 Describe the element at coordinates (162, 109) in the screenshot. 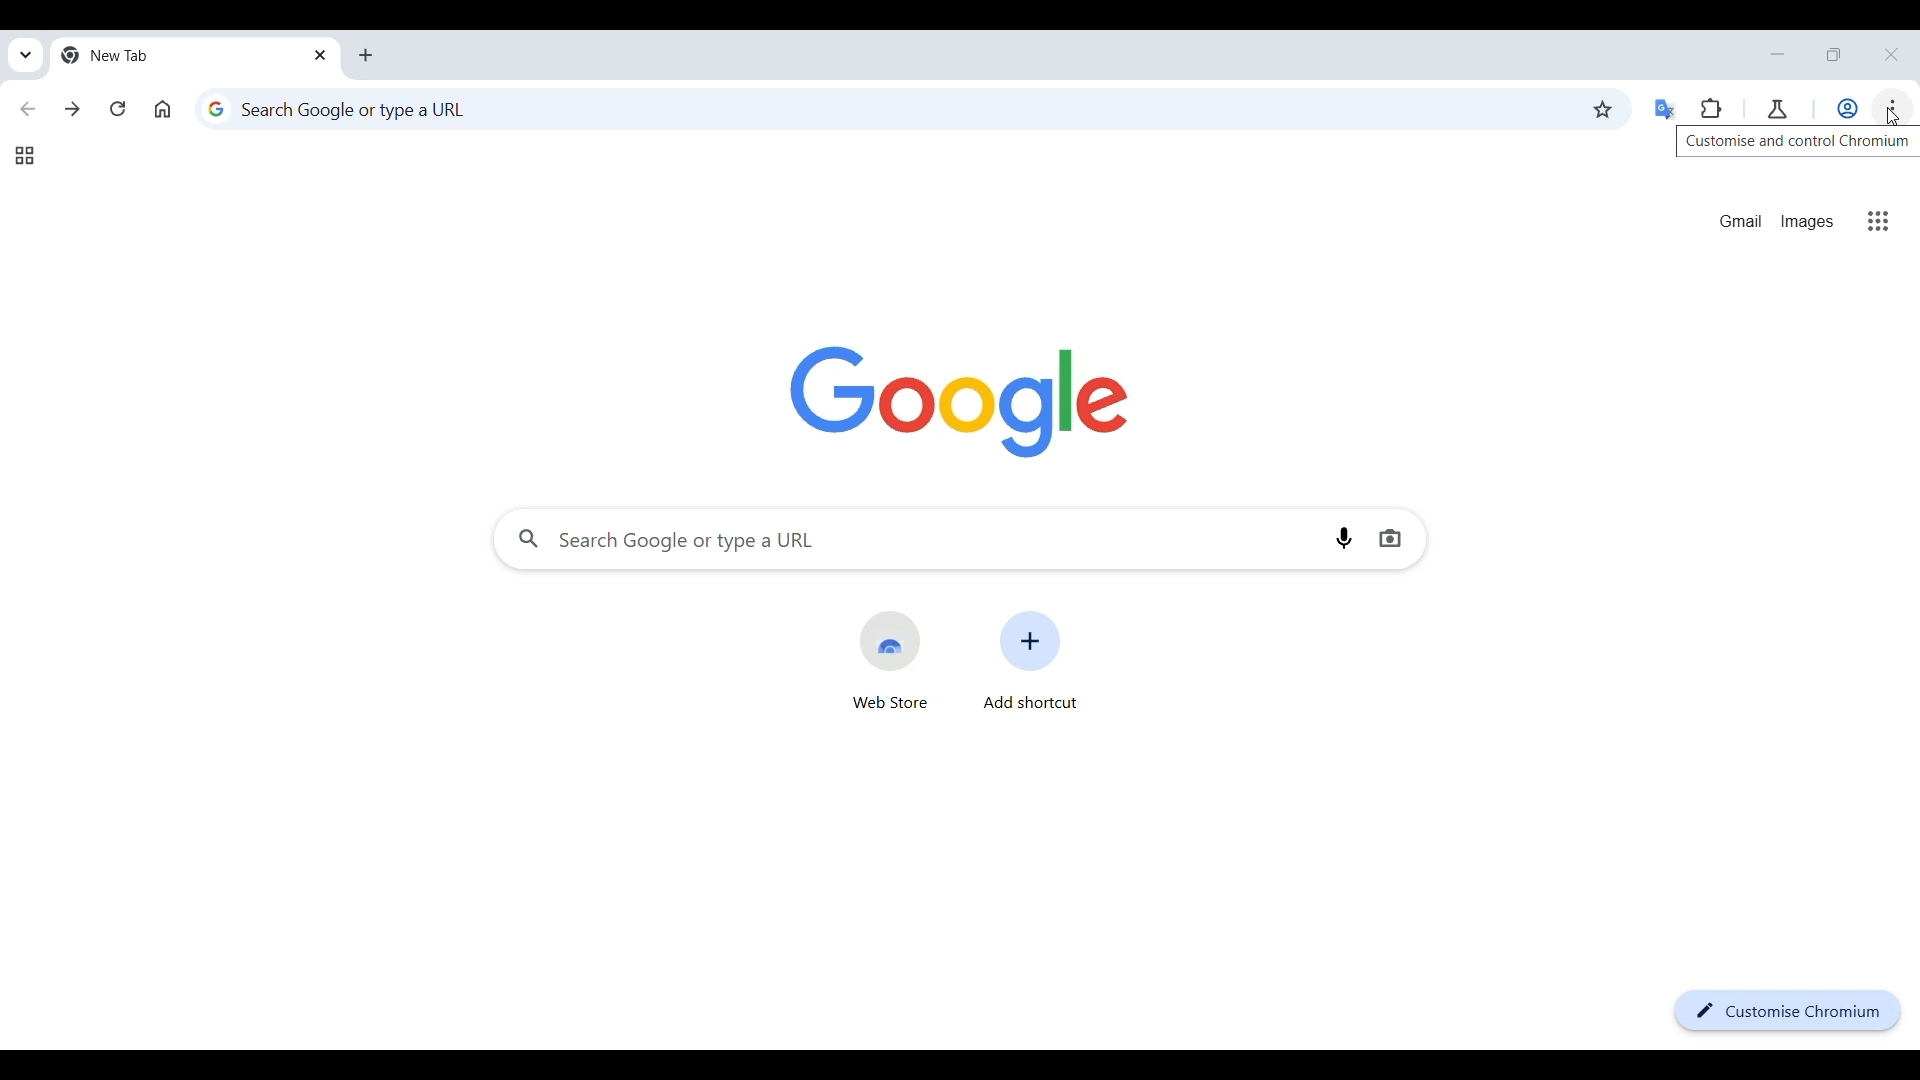

I see `Go to homepage` at that location.